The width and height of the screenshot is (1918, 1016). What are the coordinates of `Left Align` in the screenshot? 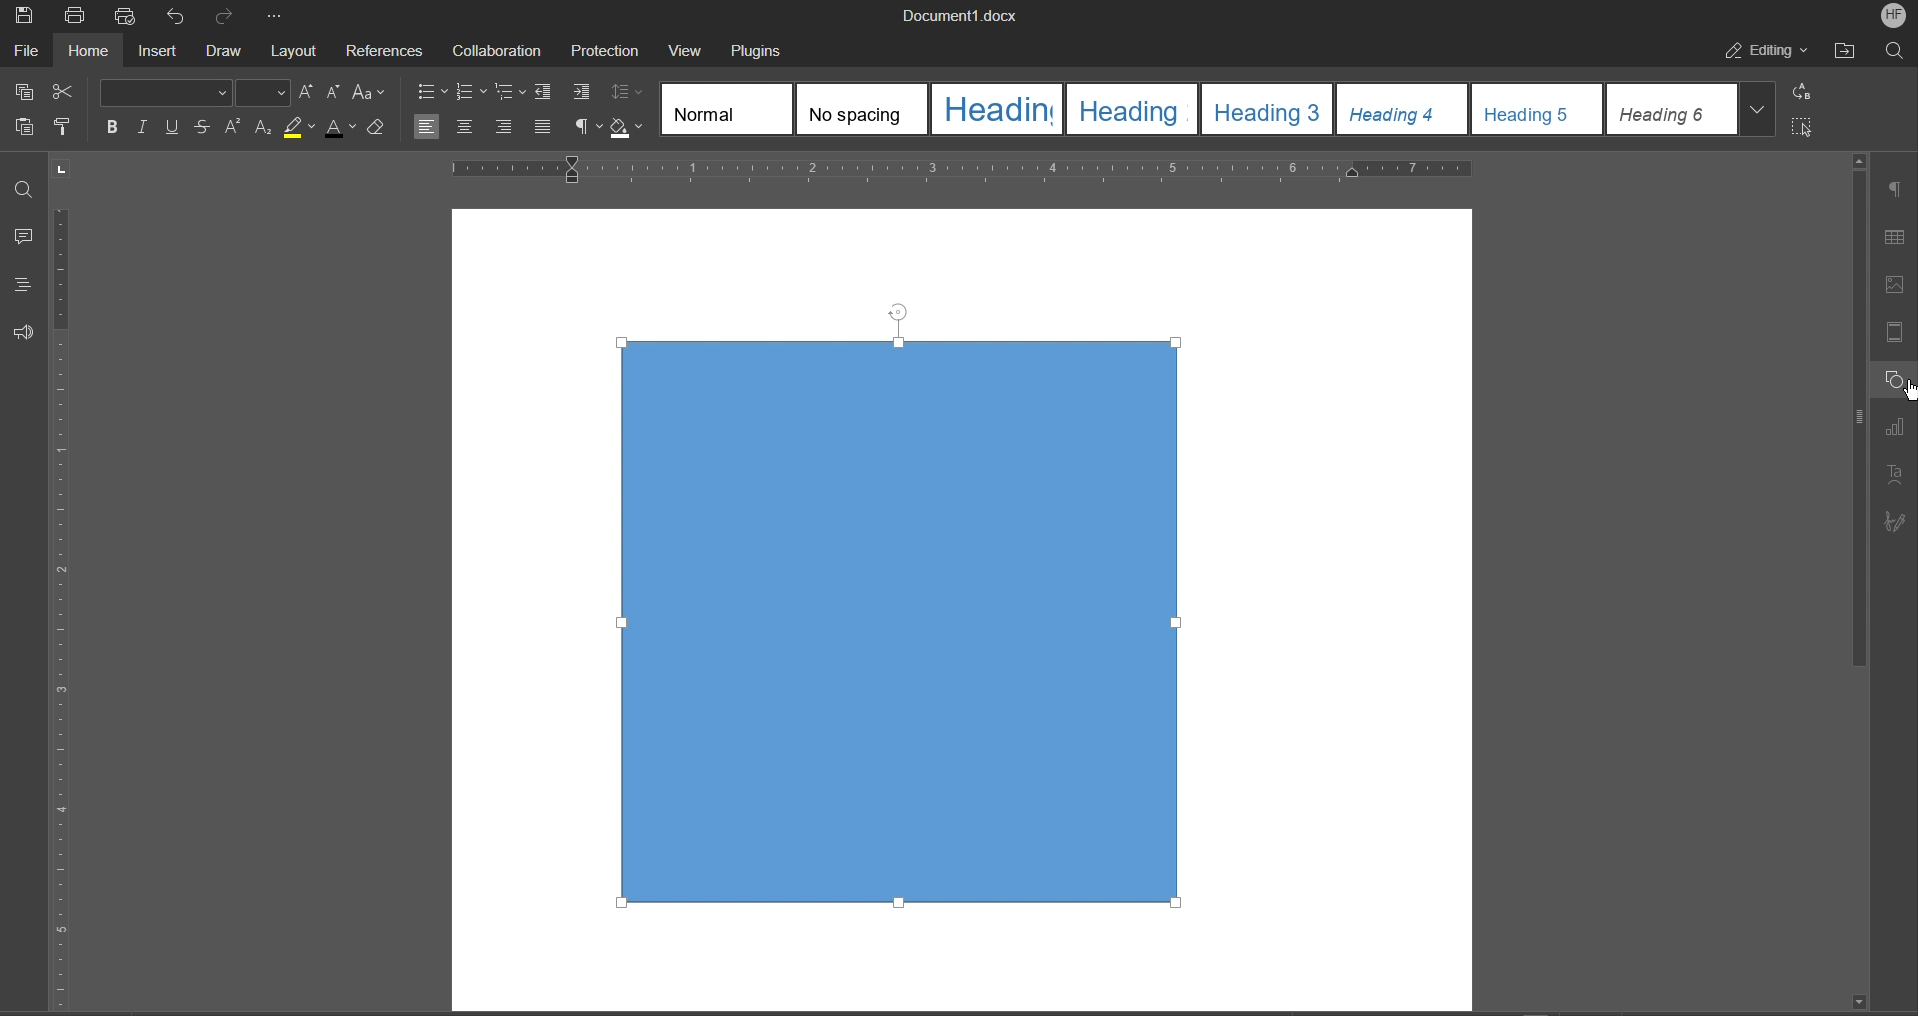 It's located at (429, 128).